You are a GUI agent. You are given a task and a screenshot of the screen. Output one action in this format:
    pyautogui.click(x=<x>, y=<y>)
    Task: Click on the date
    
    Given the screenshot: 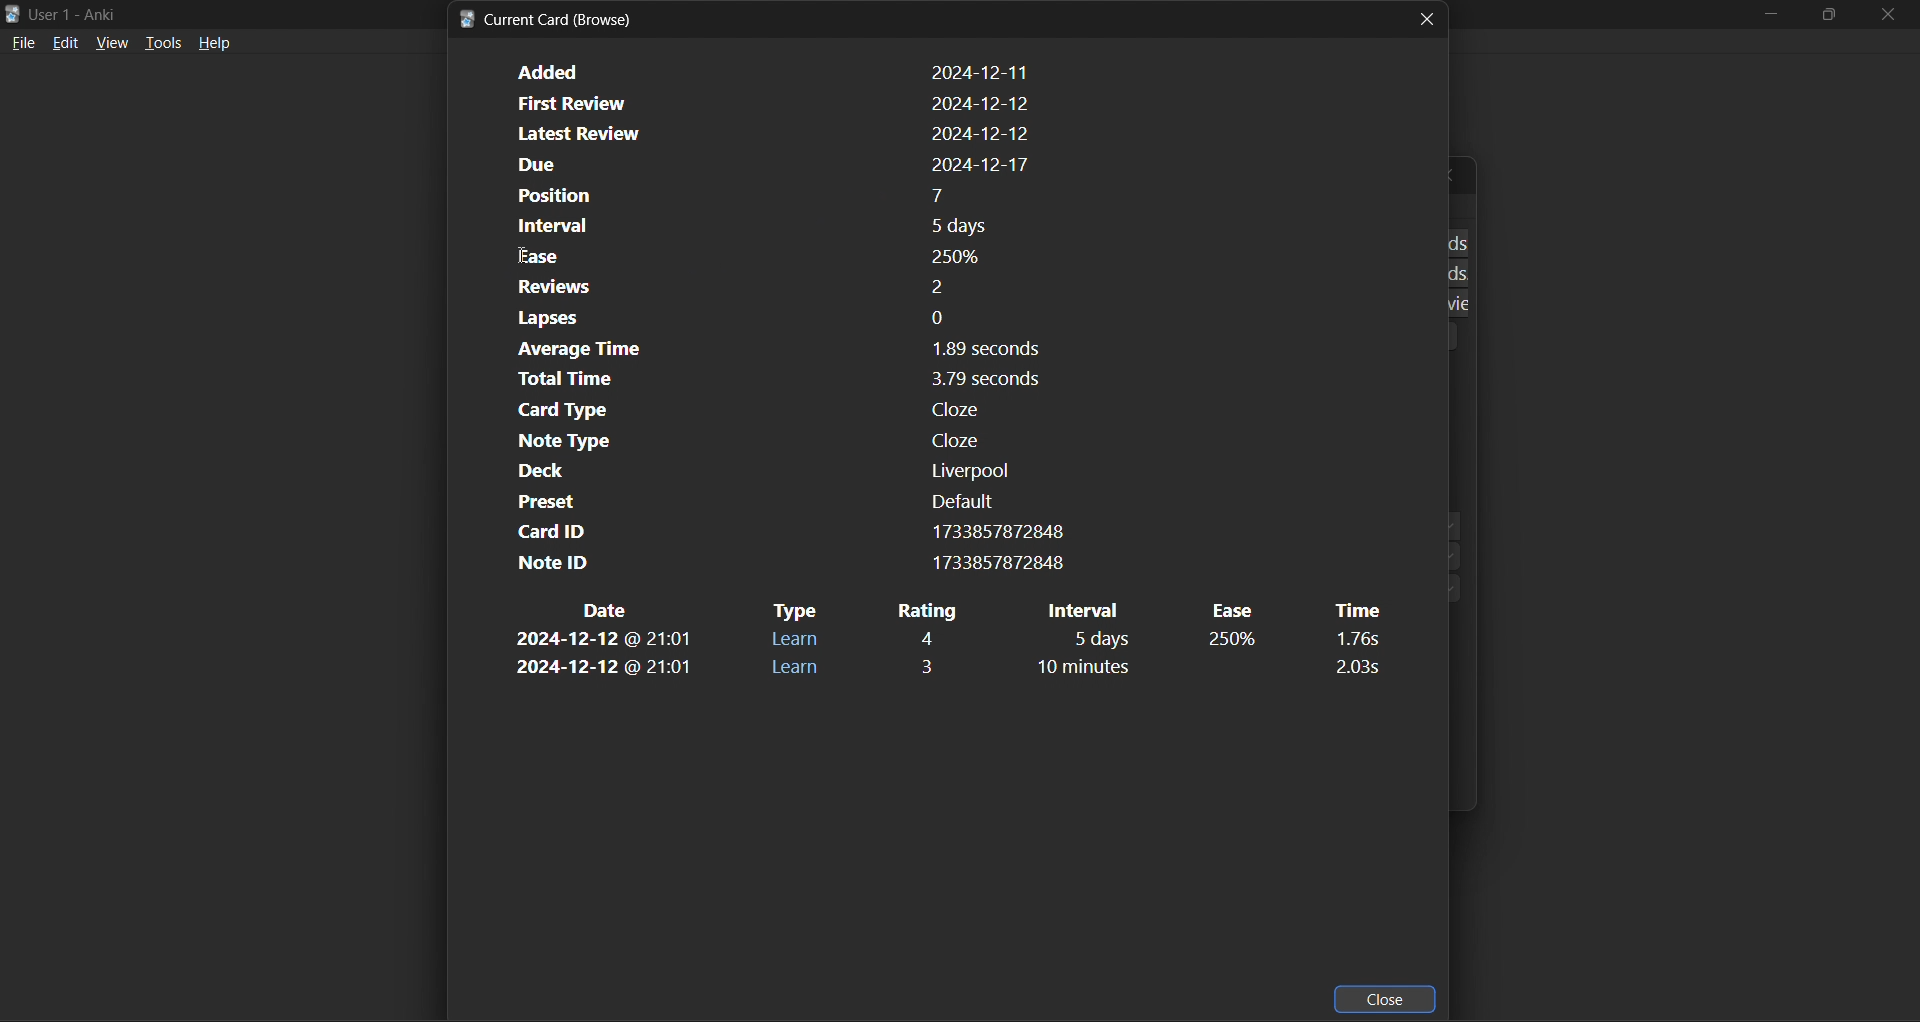 What is the action you would take?
    pyautogui.click(x=608, y=610)
    